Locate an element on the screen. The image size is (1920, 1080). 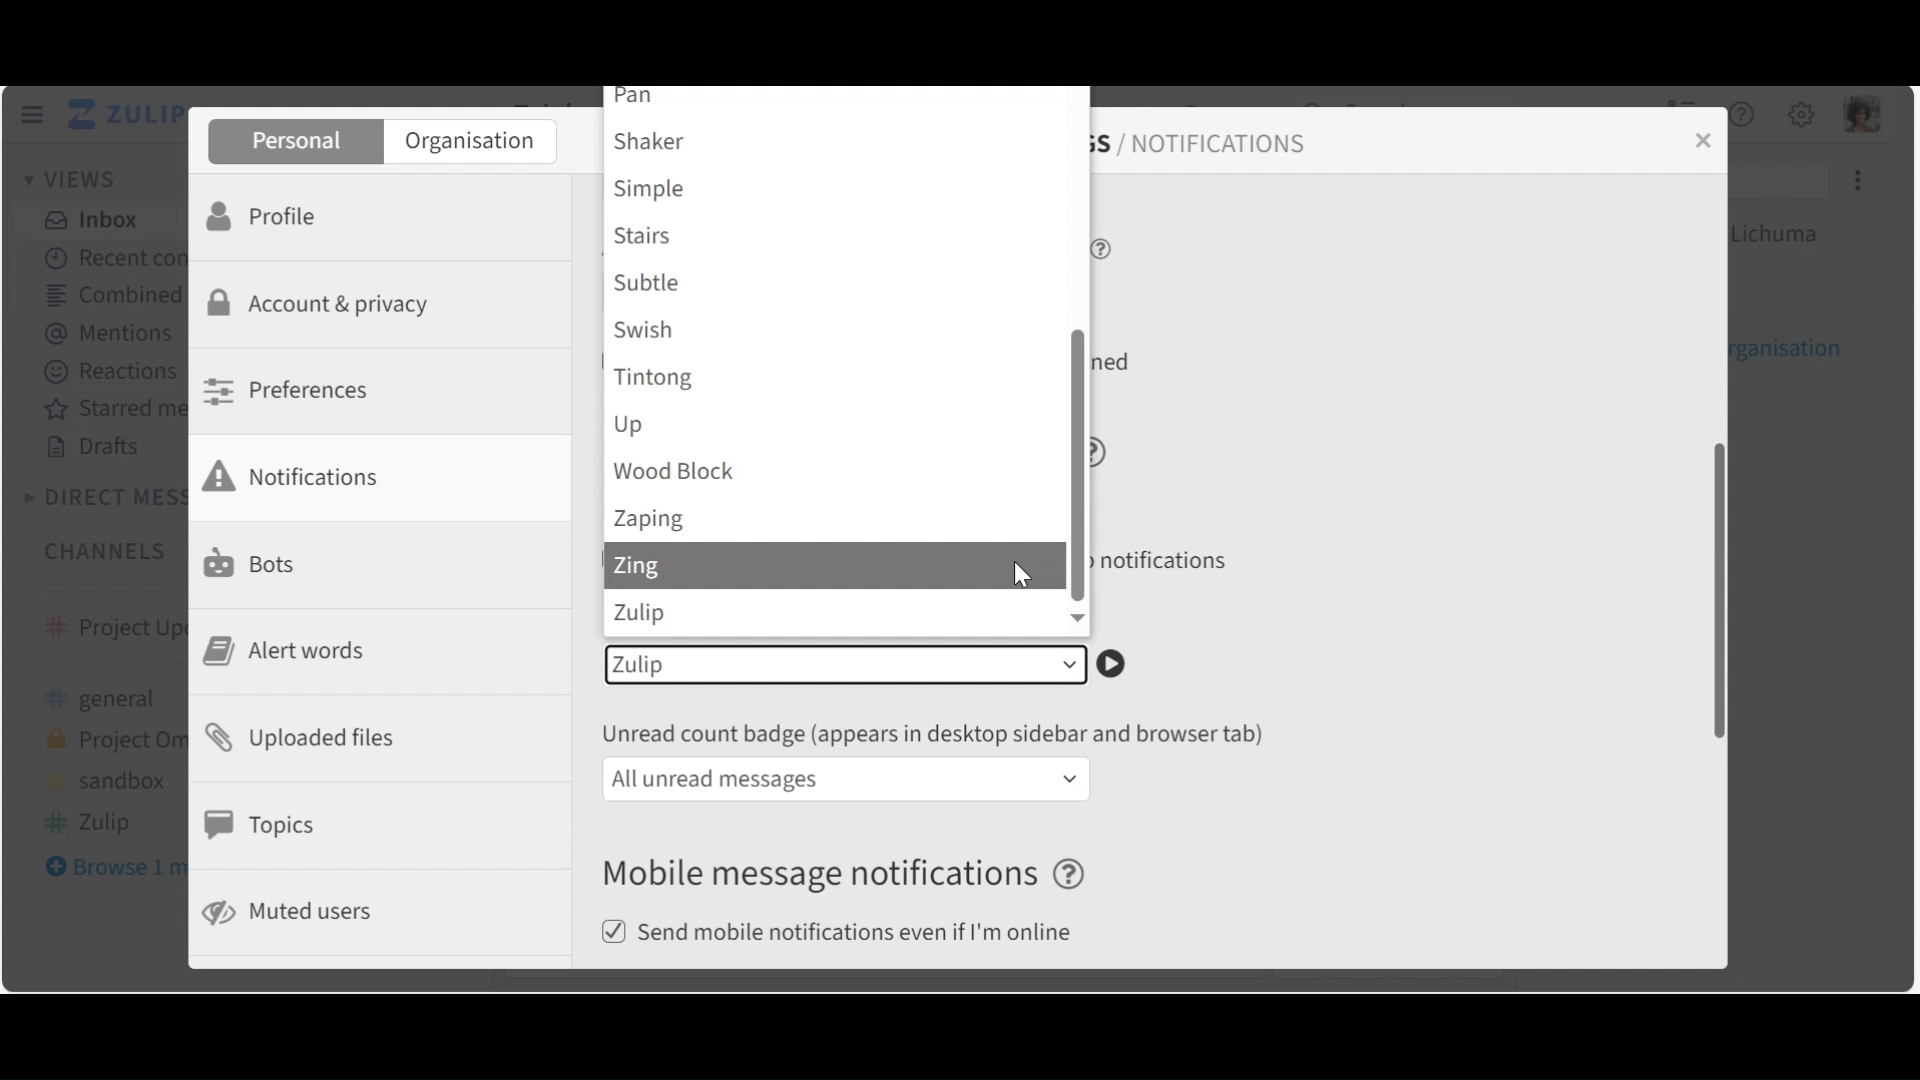
Mobile message notifications is located at coordinates (849, 875).